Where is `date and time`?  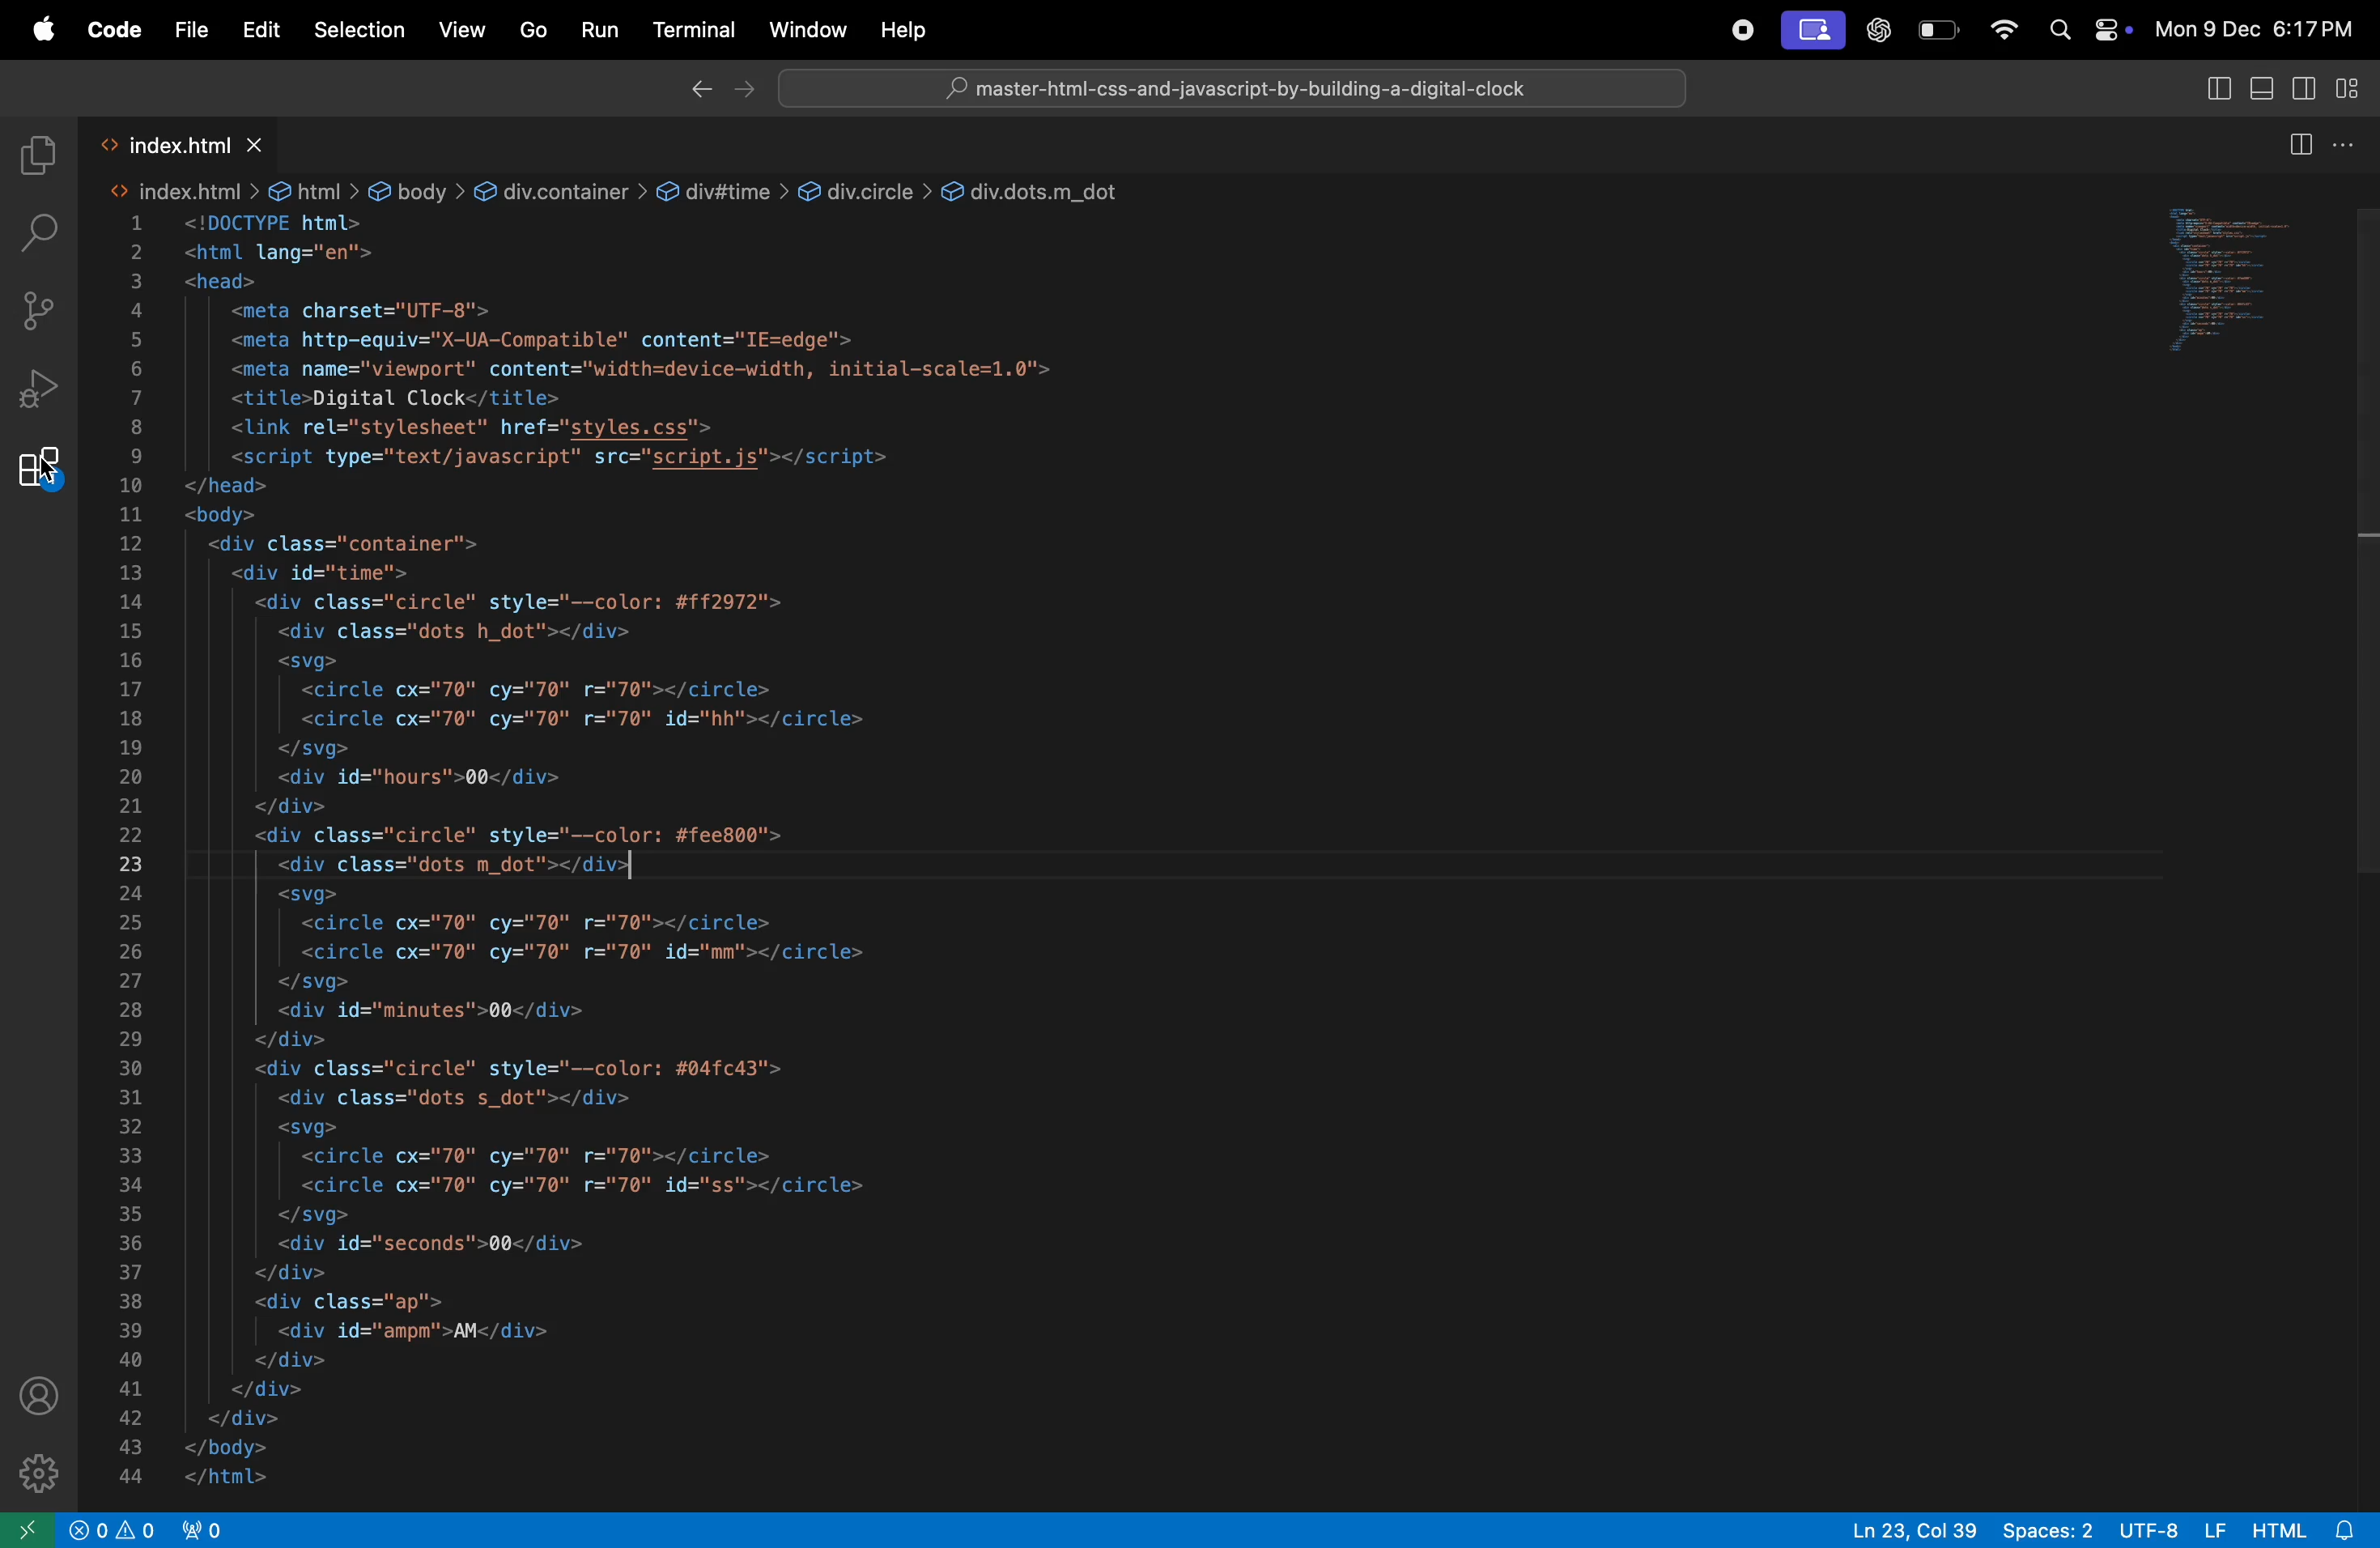
date and time is located at coordinates (2257, 30).